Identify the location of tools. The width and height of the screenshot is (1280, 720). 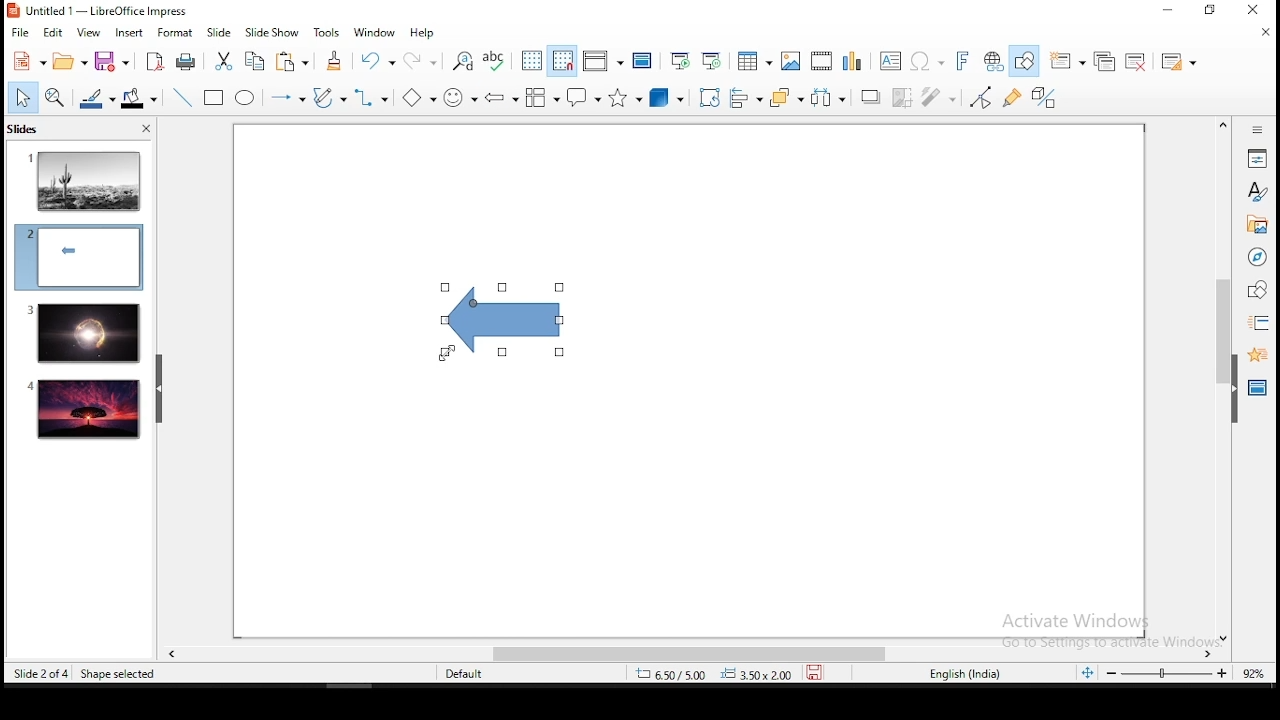
(328, 33).